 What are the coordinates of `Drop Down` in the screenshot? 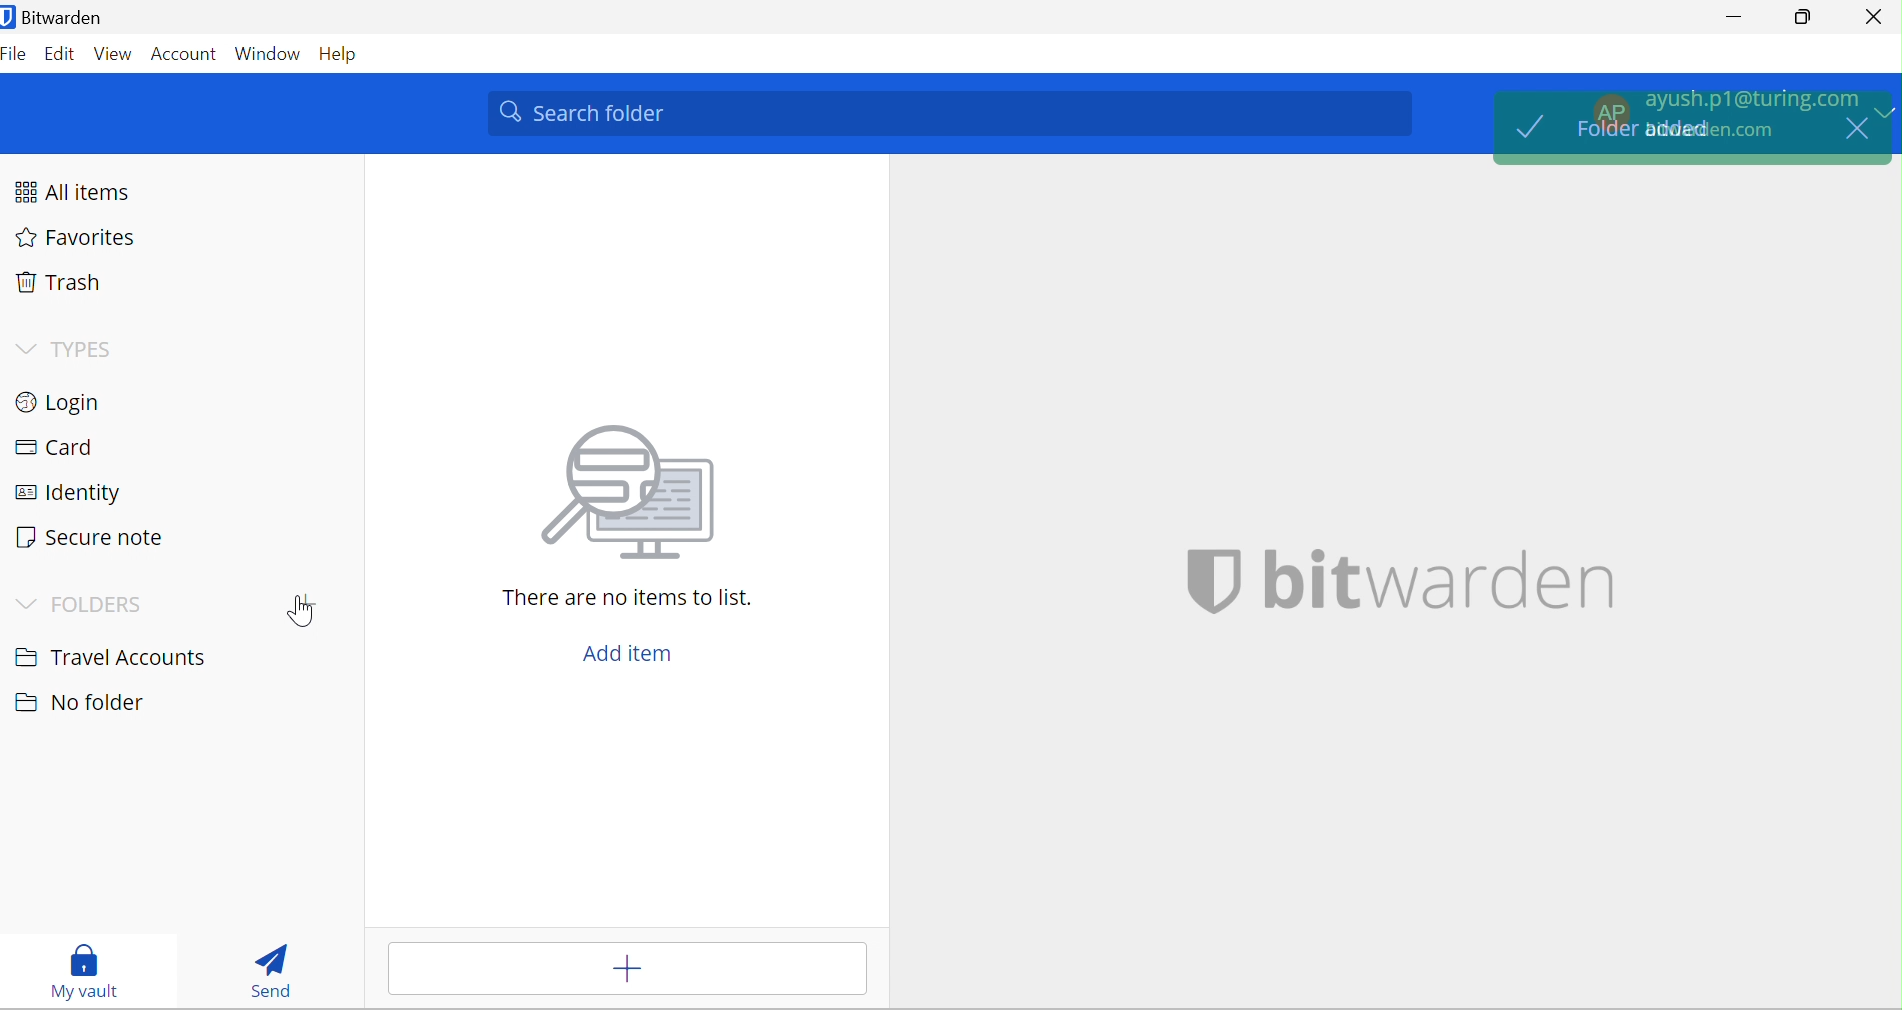 It's located at (27, 348).